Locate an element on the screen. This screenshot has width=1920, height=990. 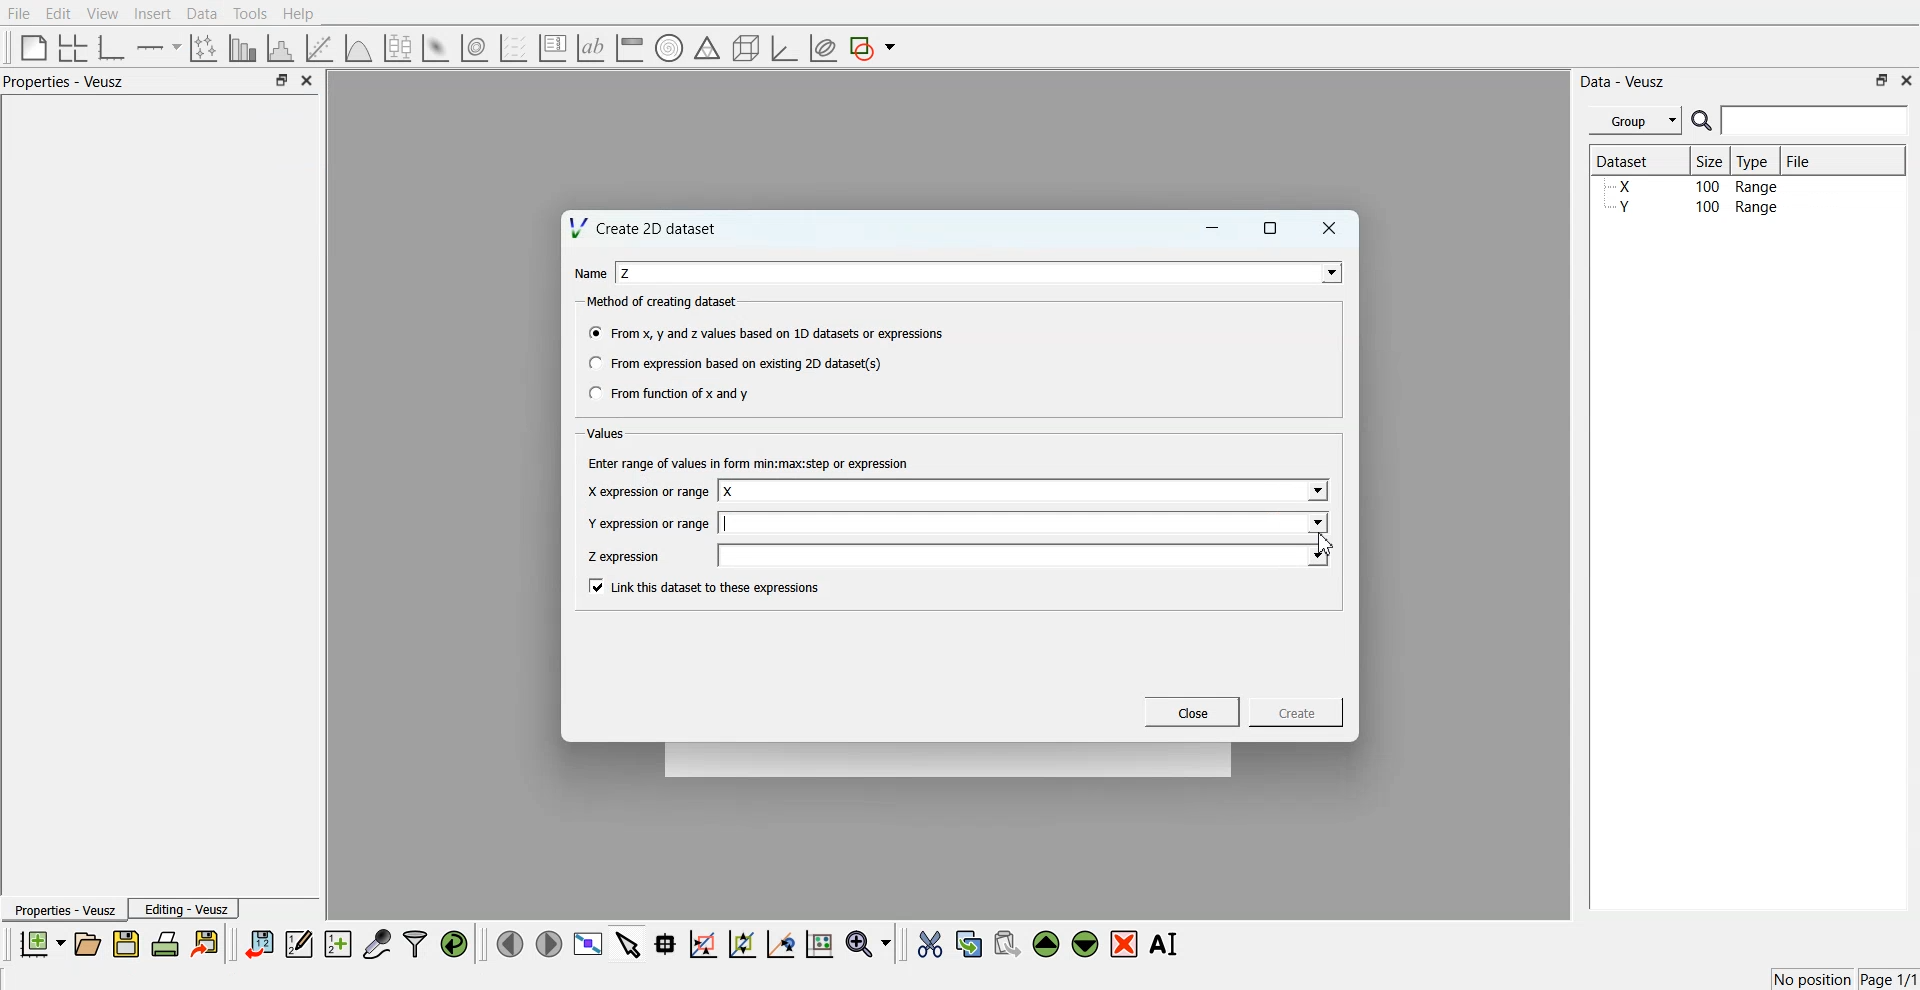
Move to the previous page is located at coordinates (510, 943).